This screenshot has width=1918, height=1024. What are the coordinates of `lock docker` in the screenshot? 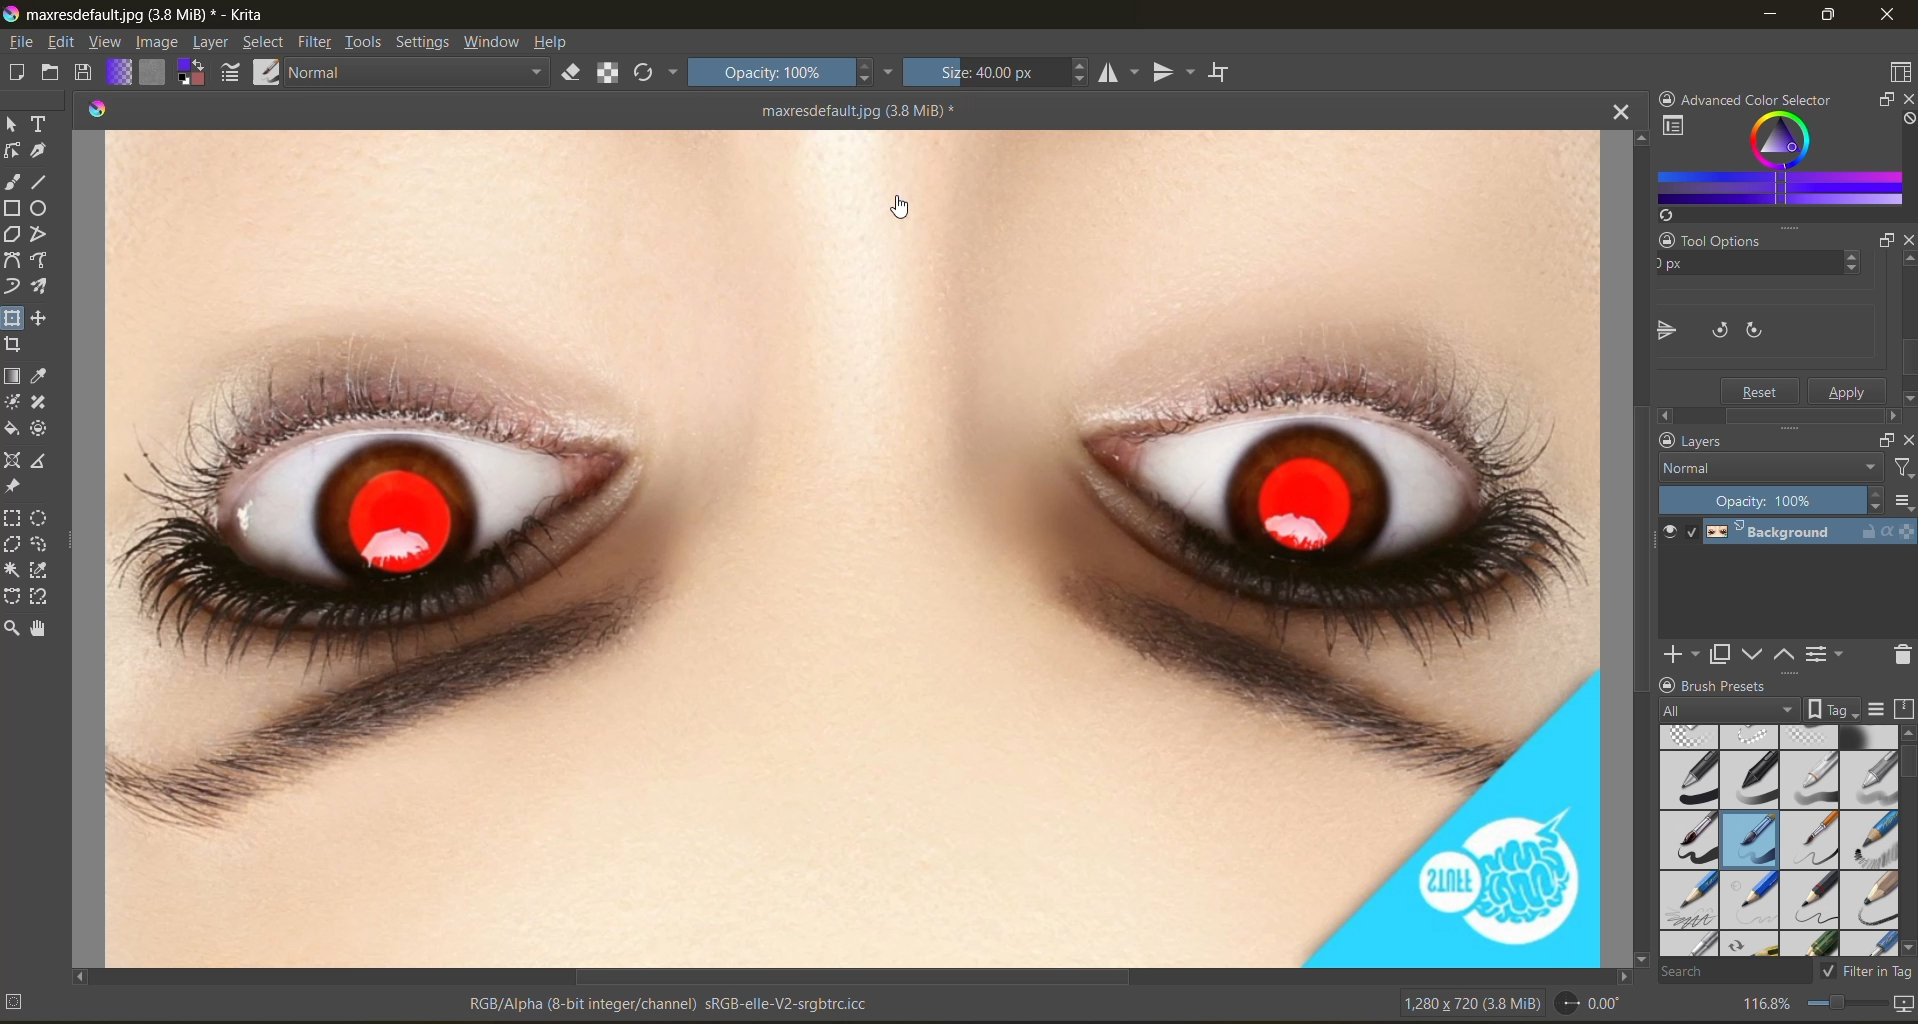 It's located at (1668, 440).